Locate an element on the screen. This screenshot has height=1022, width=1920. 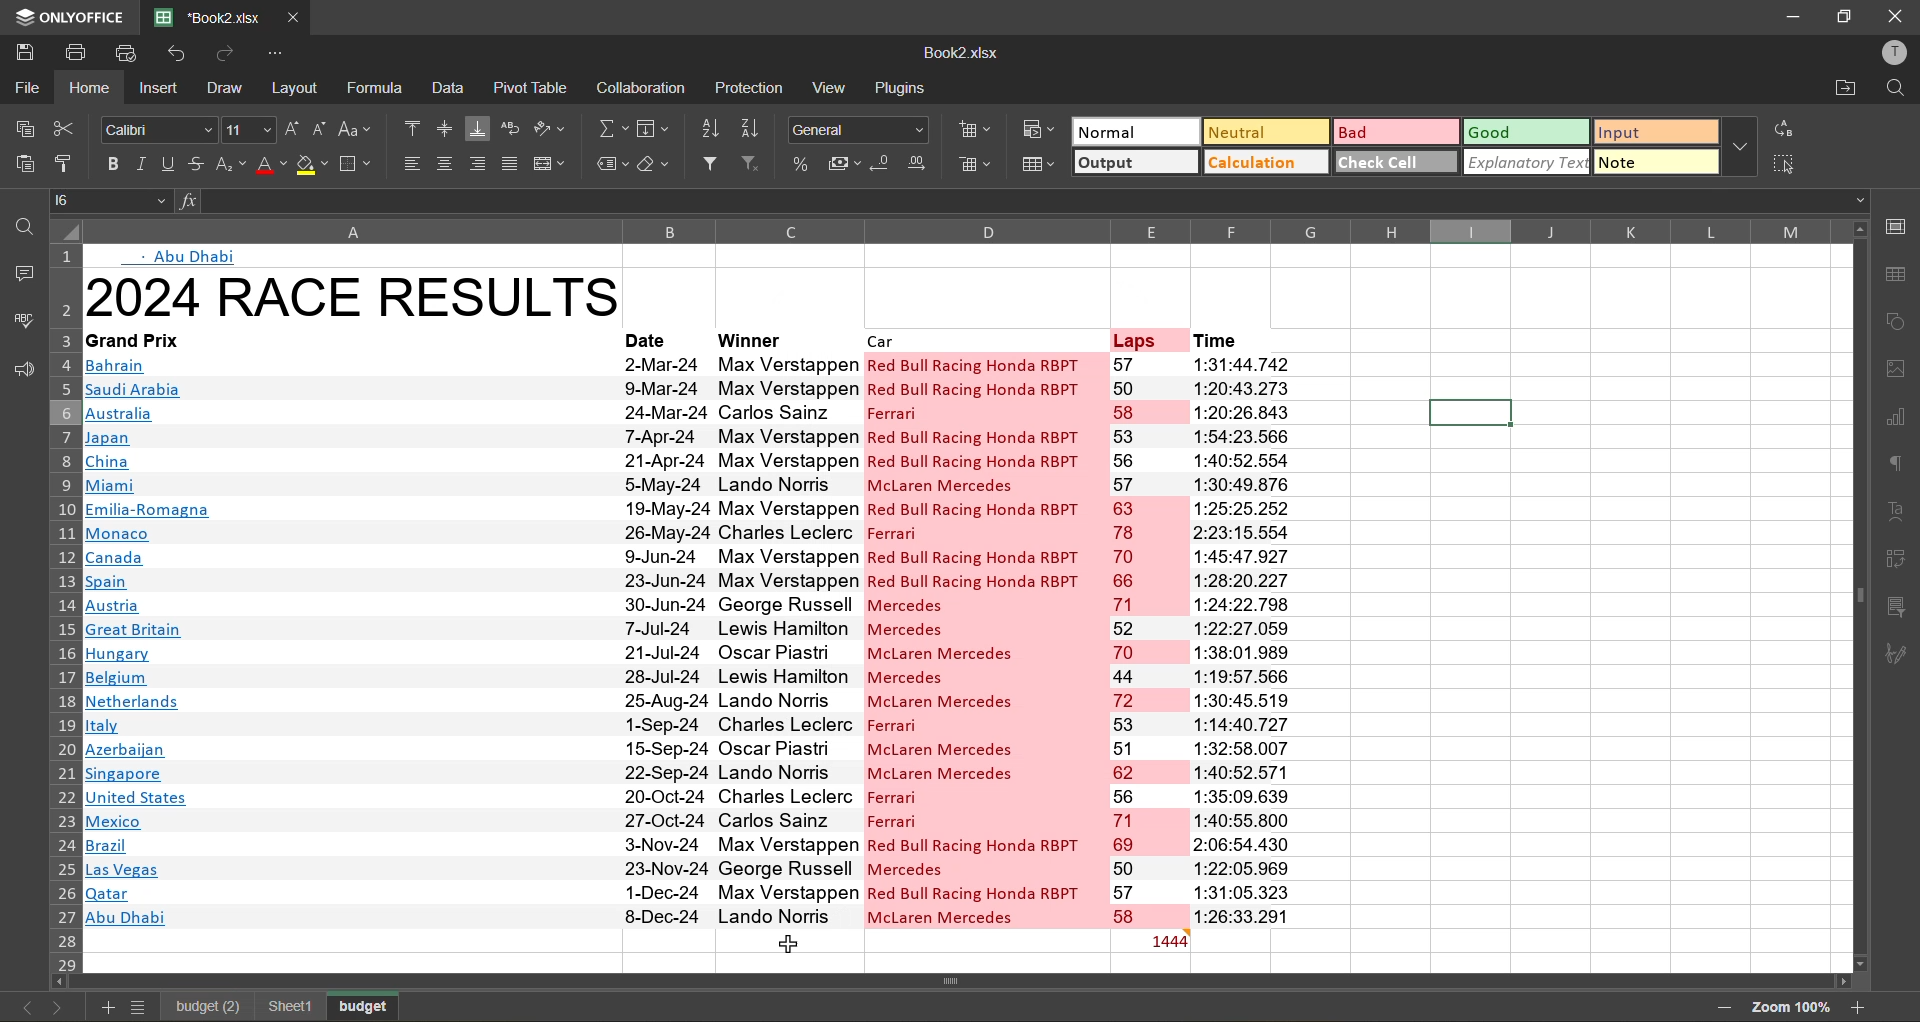
neutral is located at coordinates (1262, 131).